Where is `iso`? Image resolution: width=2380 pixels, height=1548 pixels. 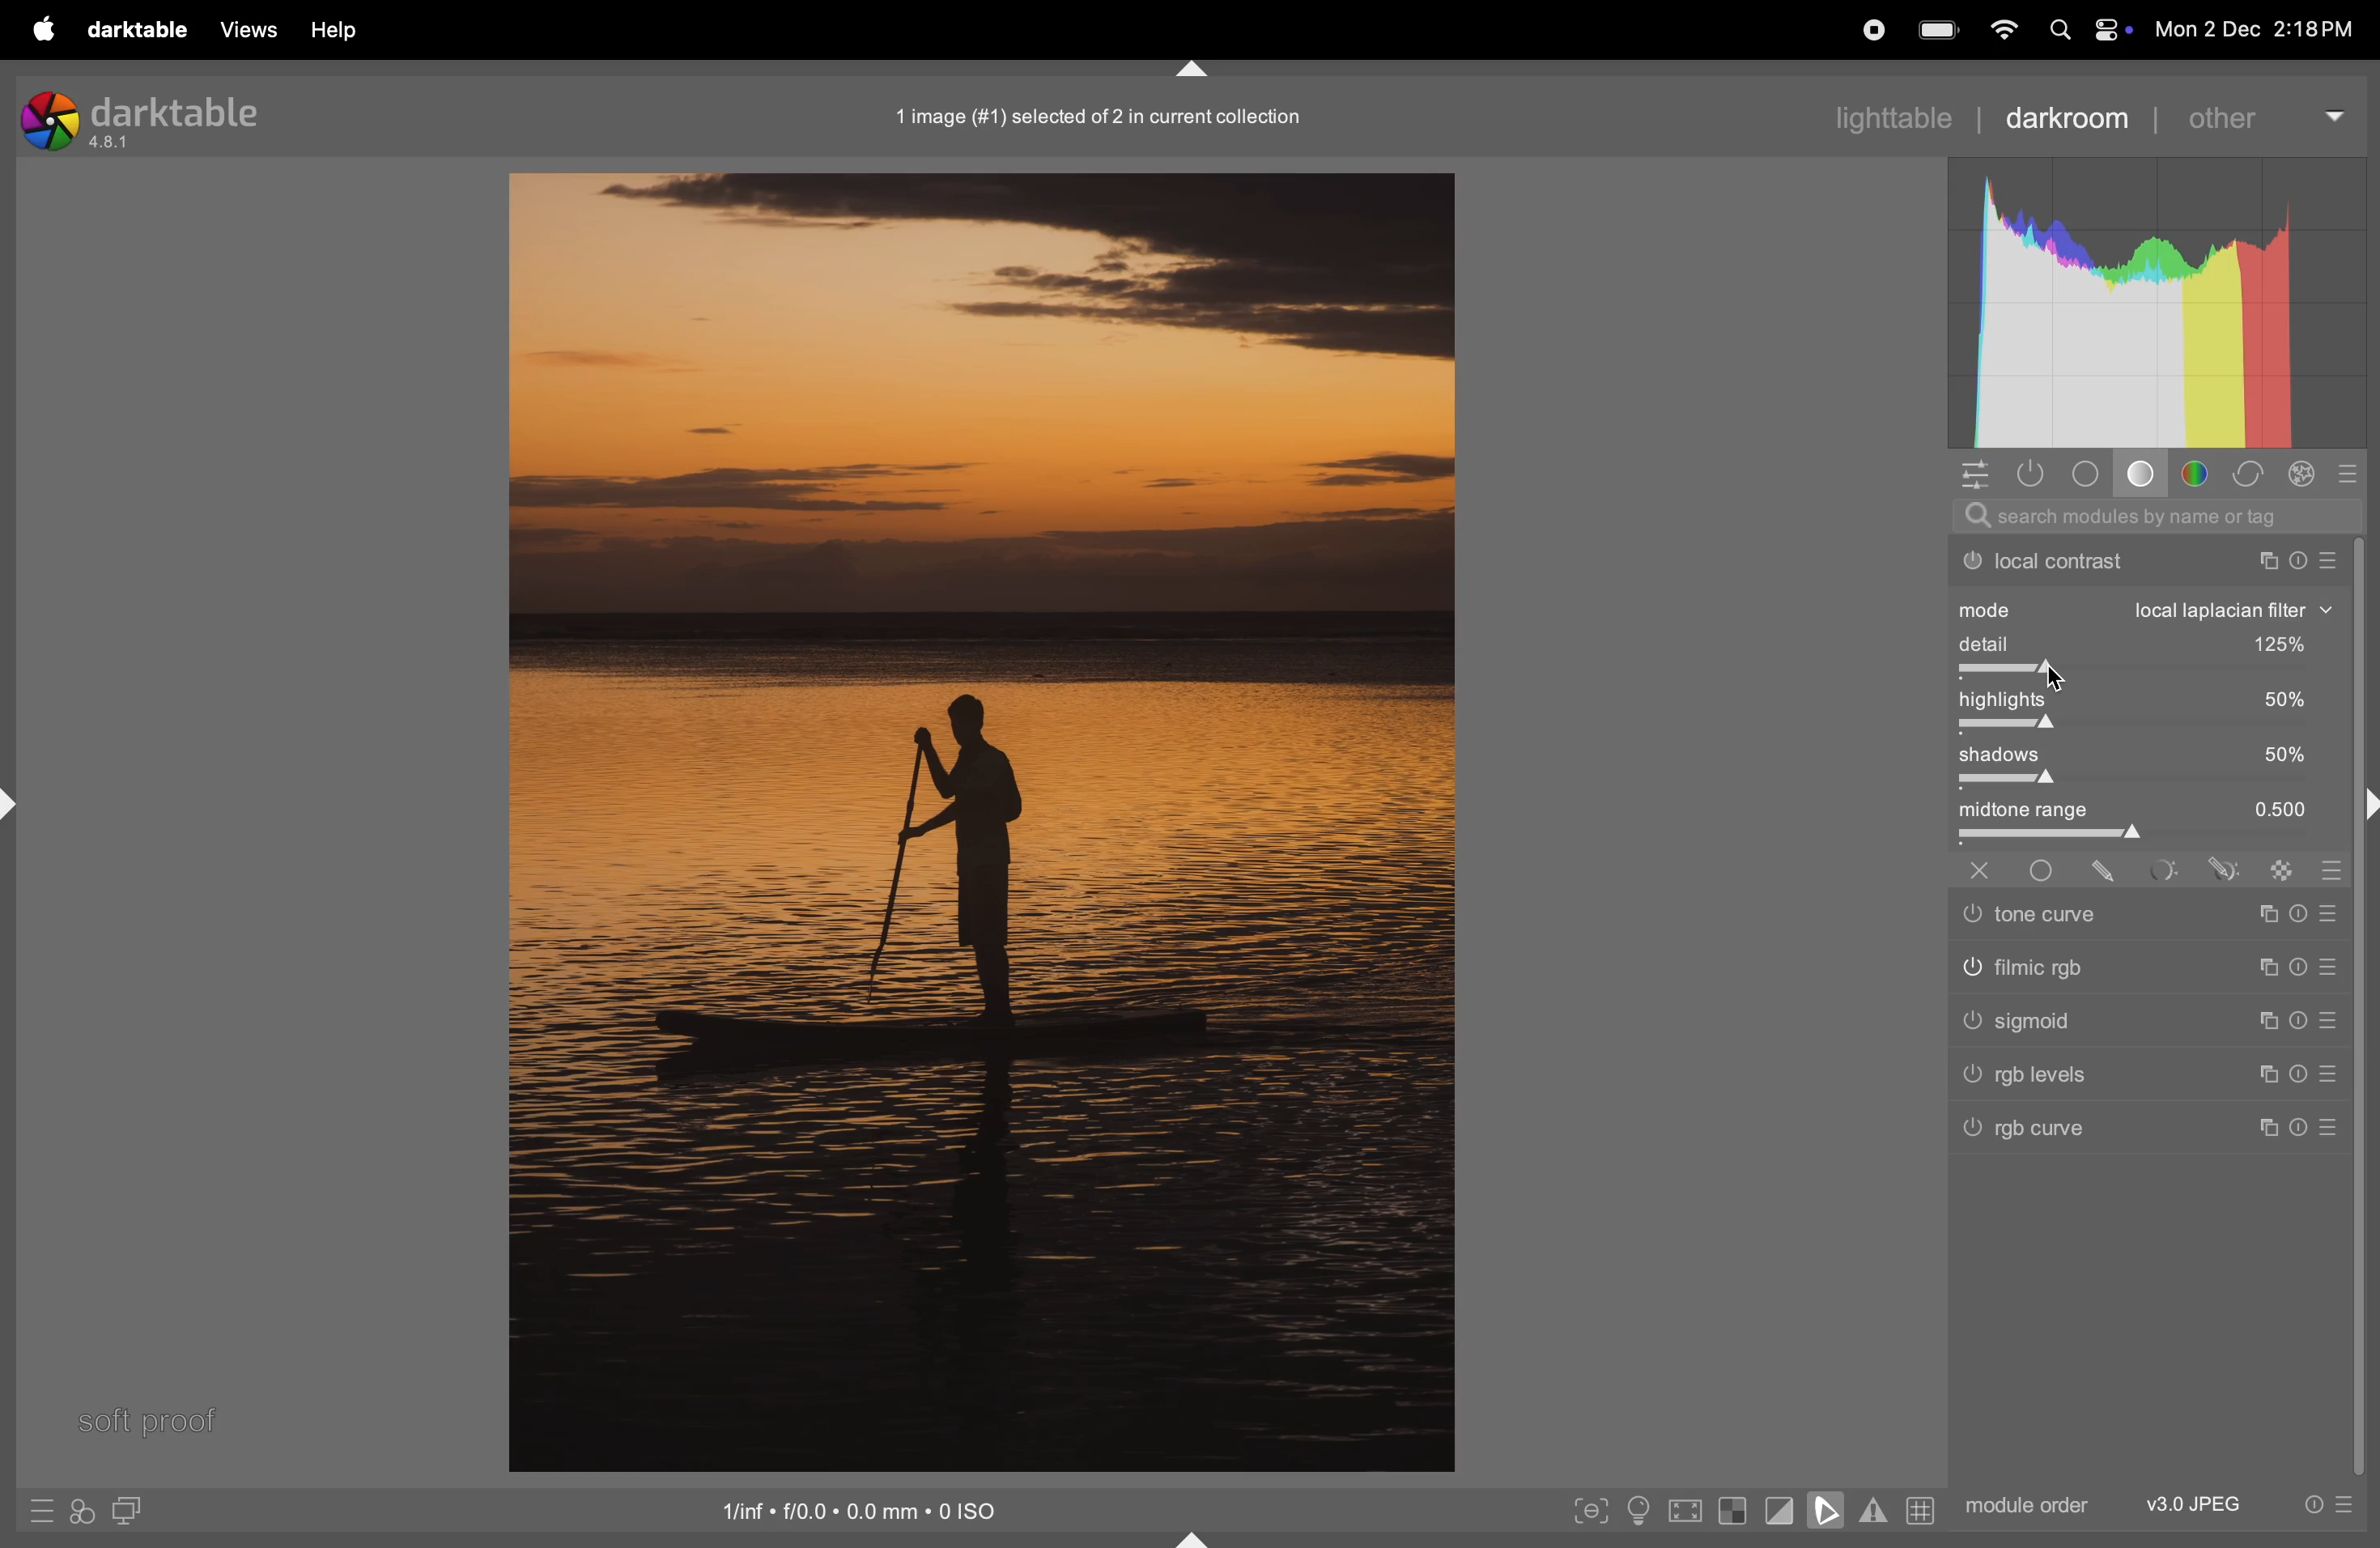 iso is located at coordinates (850, 1508).